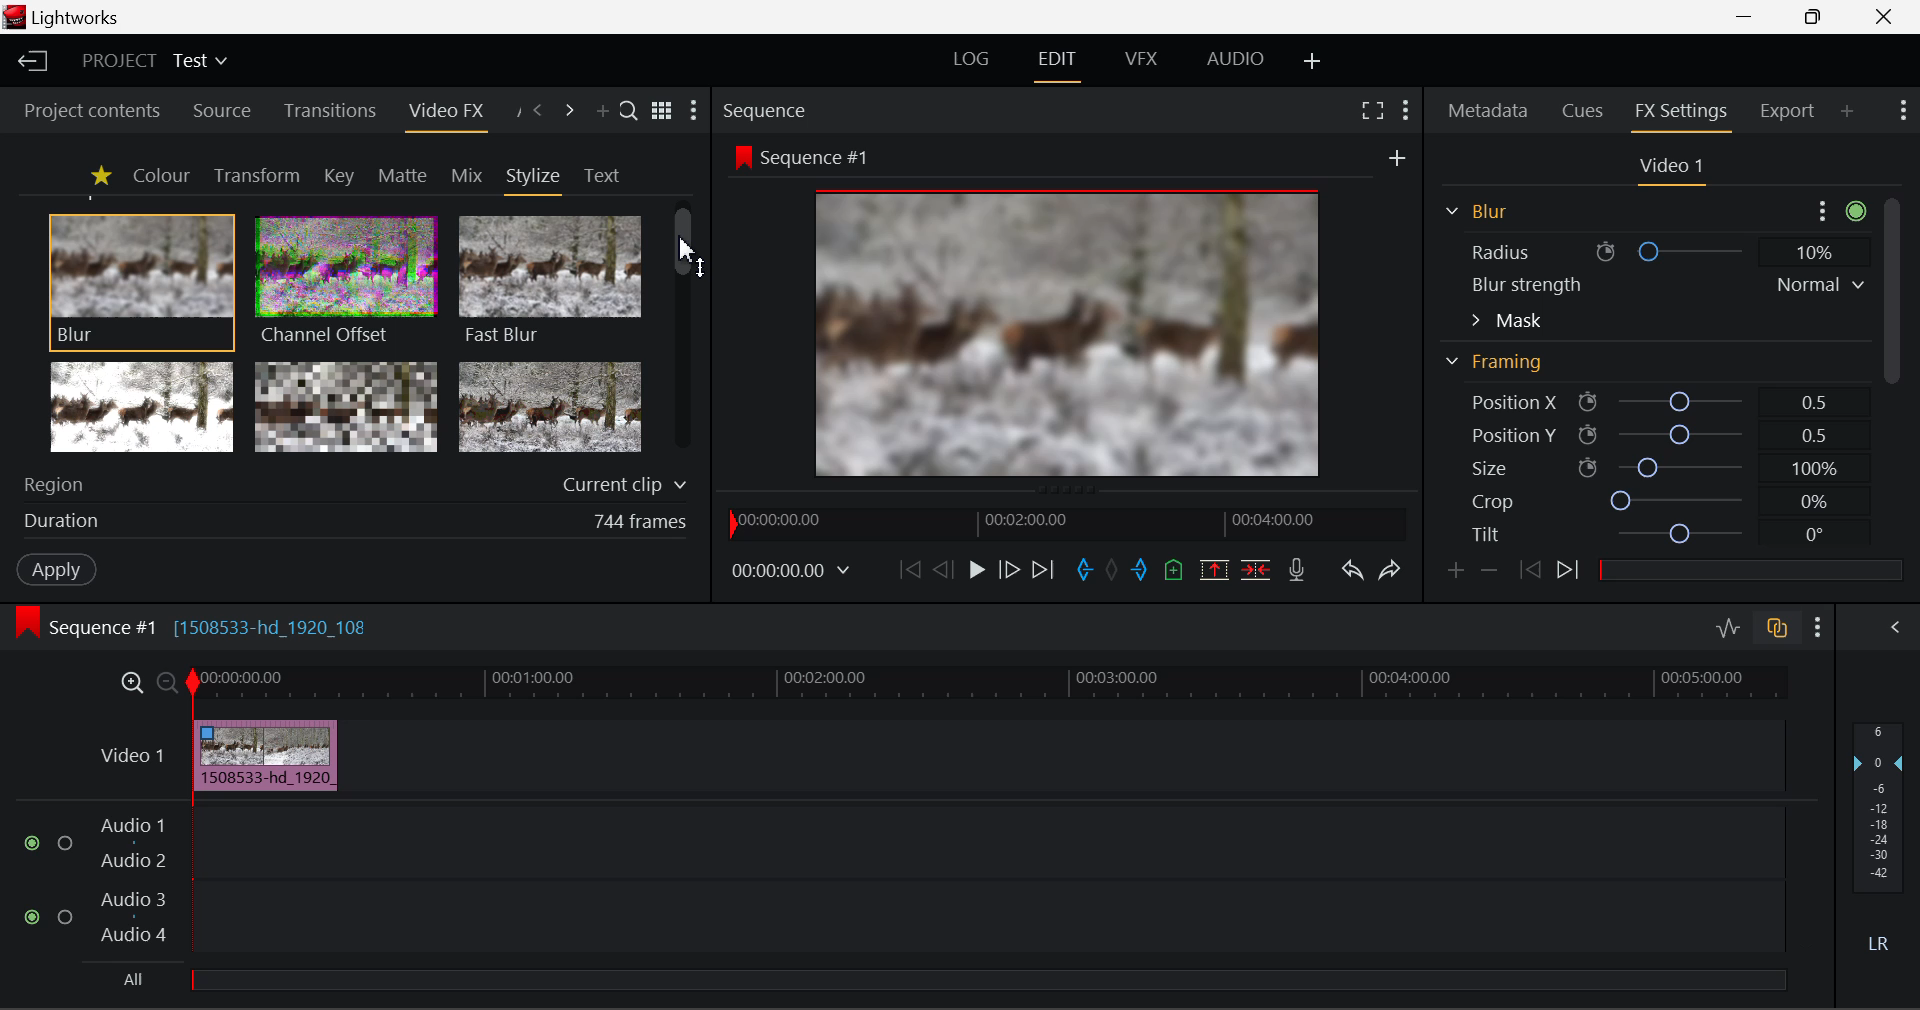 This screenshot has width=1920, height=1010. Describe the element at coordinates (338, 176) in the screenshot. I see `Key` at that location.